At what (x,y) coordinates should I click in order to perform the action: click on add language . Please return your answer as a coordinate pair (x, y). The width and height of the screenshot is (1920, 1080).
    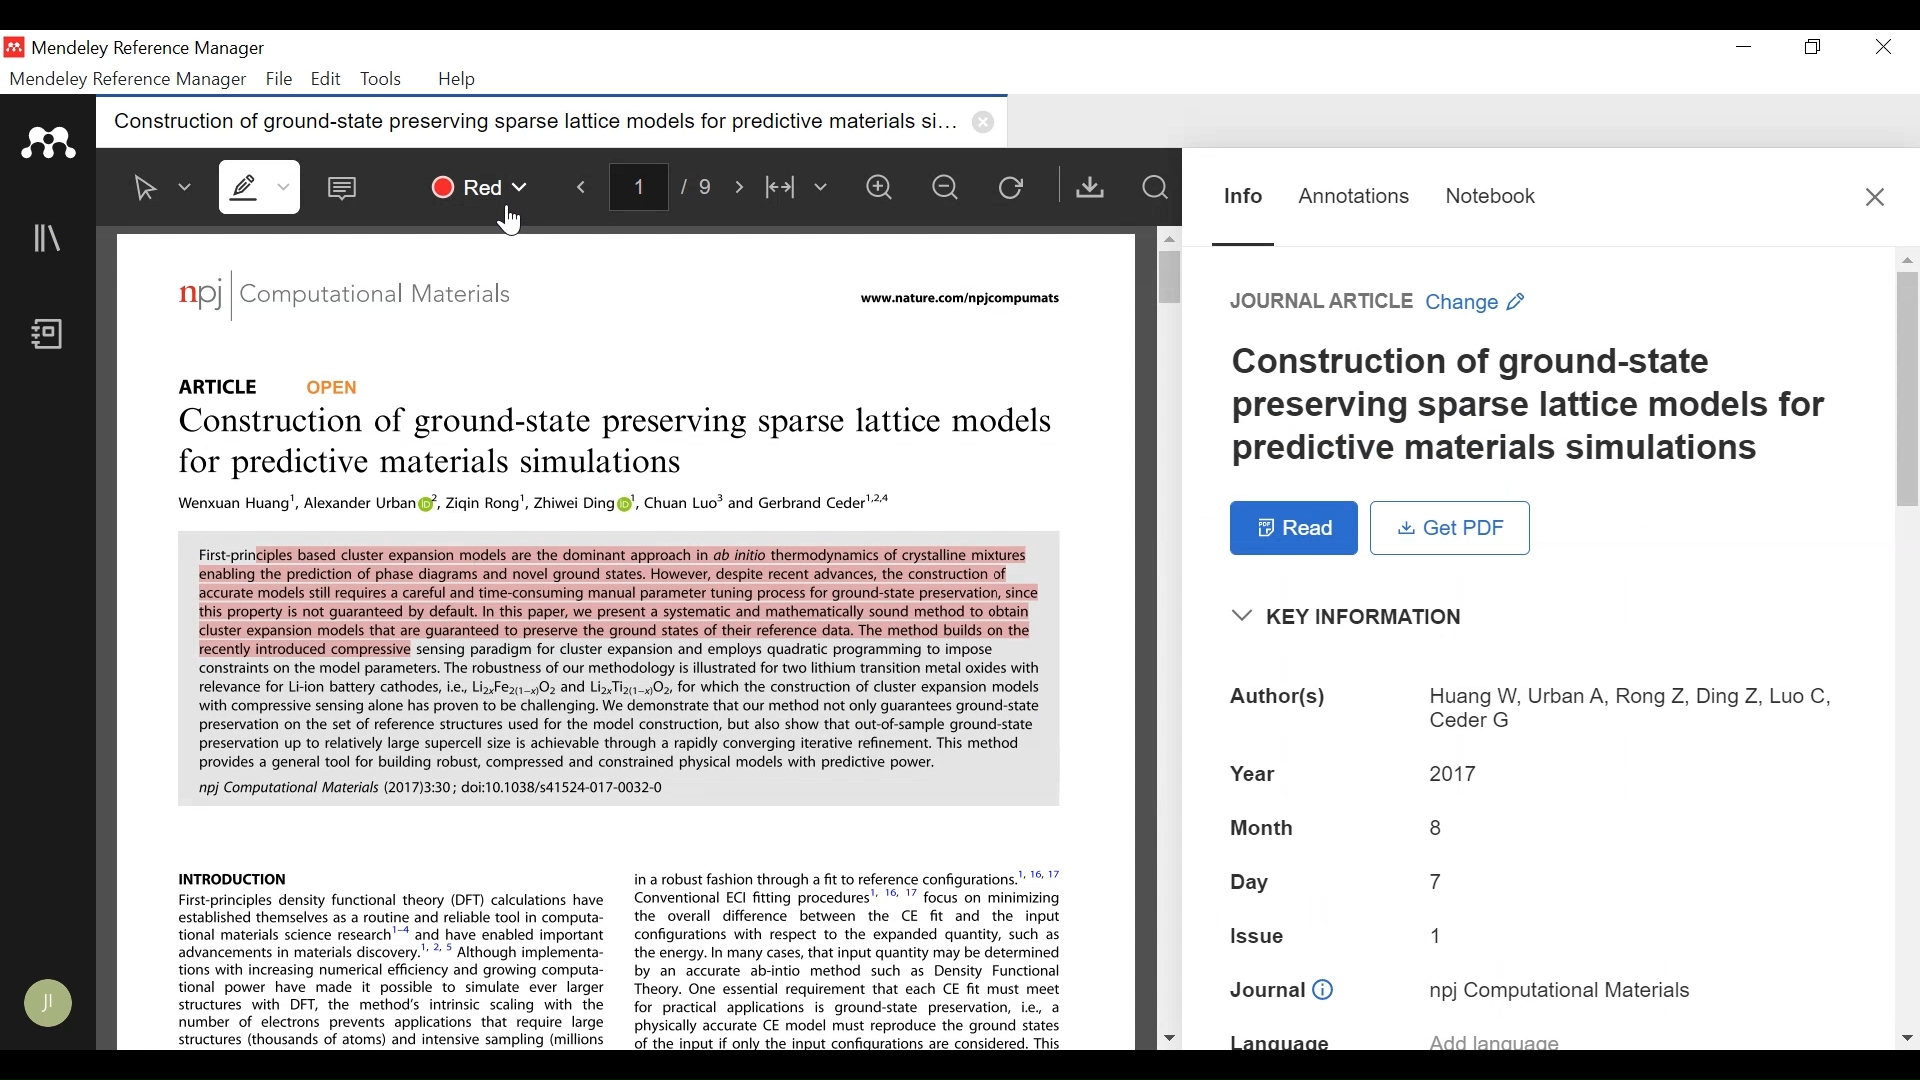
    Looking at the image, I should click on (1645, 1035).